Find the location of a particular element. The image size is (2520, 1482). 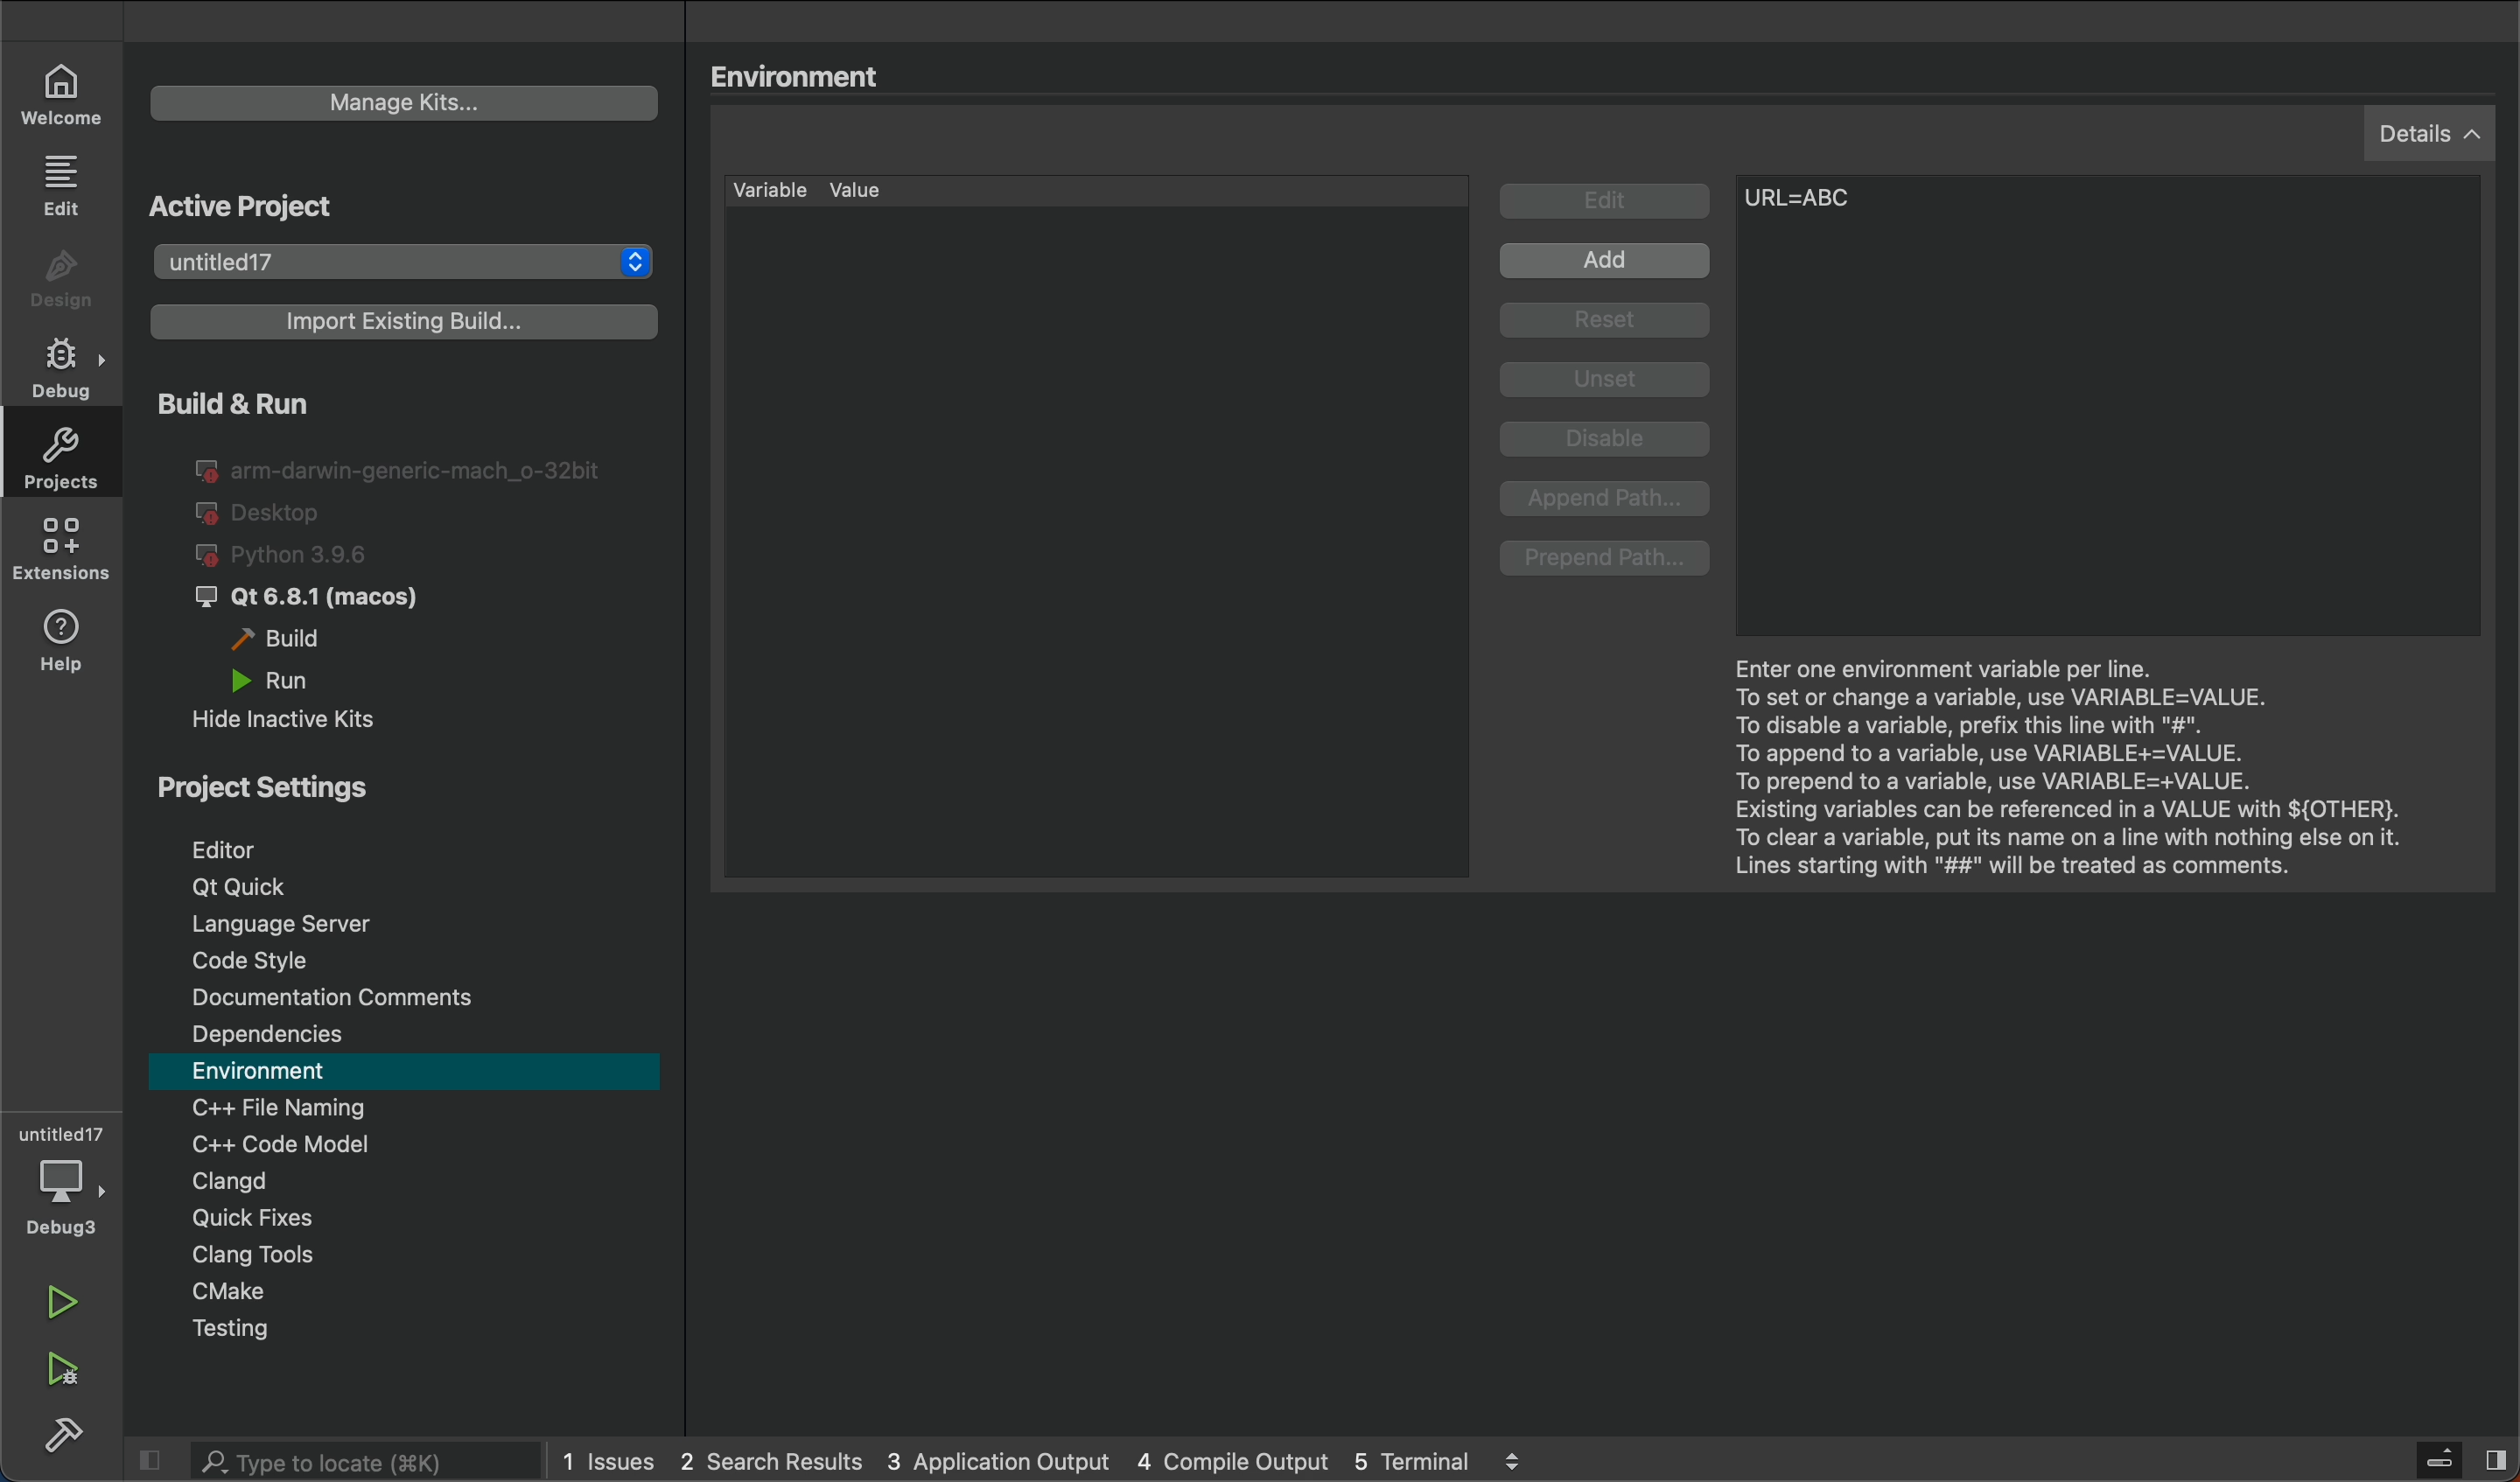

debug is located at coordinates (68, 1180).